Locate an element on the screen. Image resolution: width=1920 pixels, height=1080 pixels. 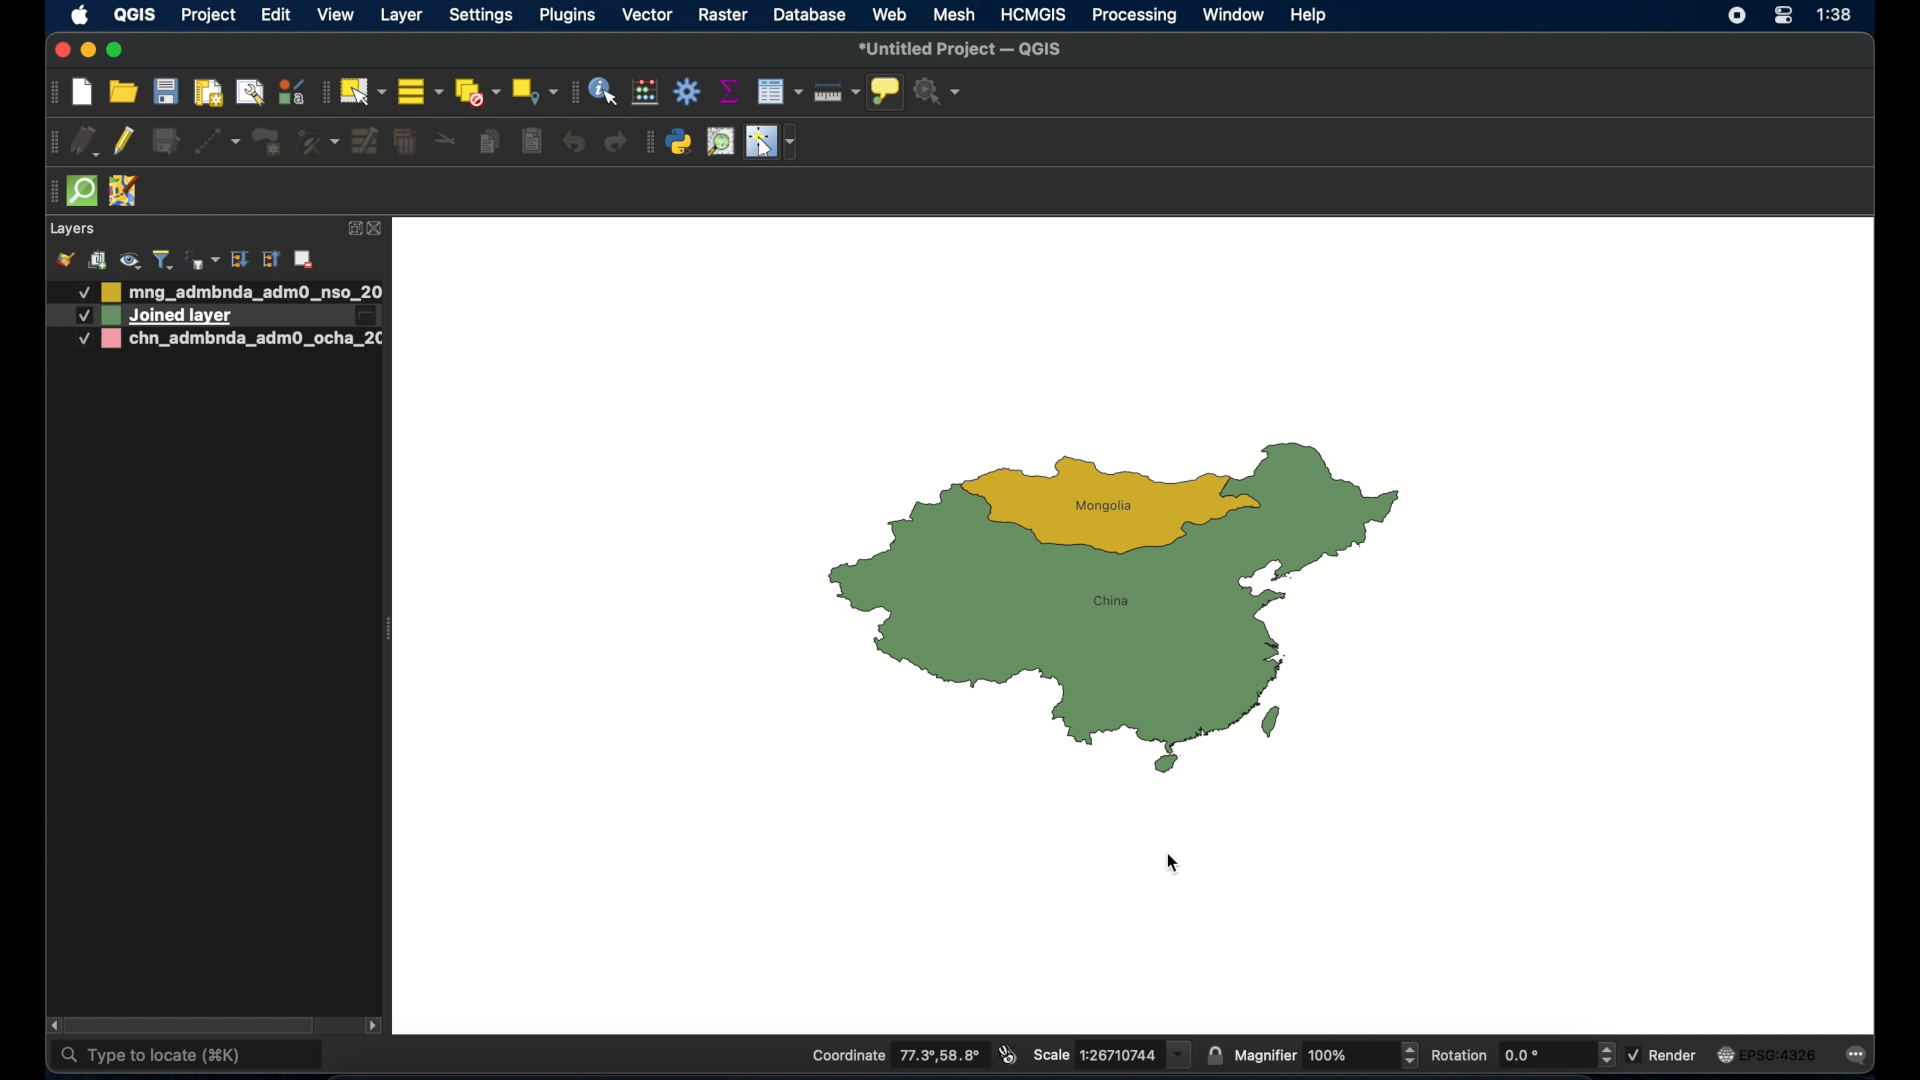
filter legend is located at coordinates (163, 259).